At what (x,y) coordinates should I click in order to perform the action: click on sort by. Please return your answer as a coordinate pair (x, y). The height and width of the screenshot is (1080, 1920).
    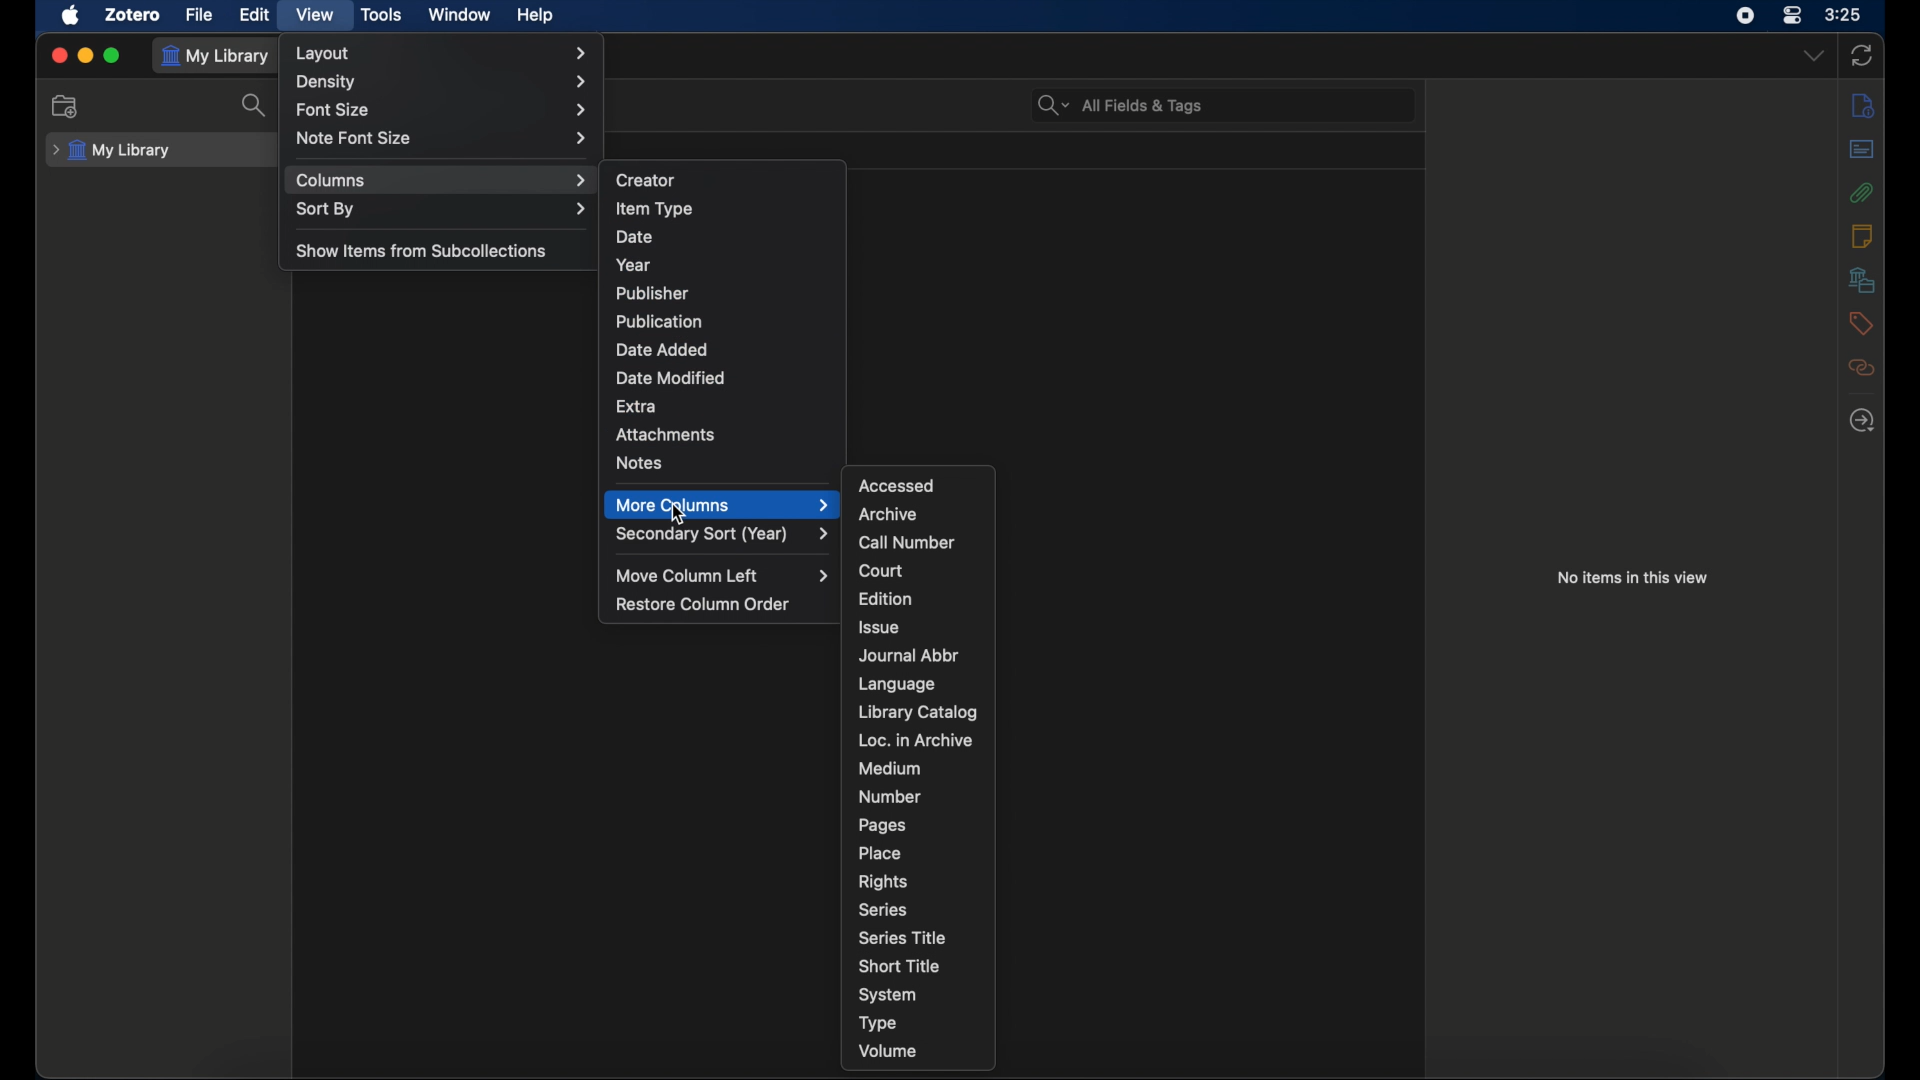
    Looking at the image, I should click on (443, 211).